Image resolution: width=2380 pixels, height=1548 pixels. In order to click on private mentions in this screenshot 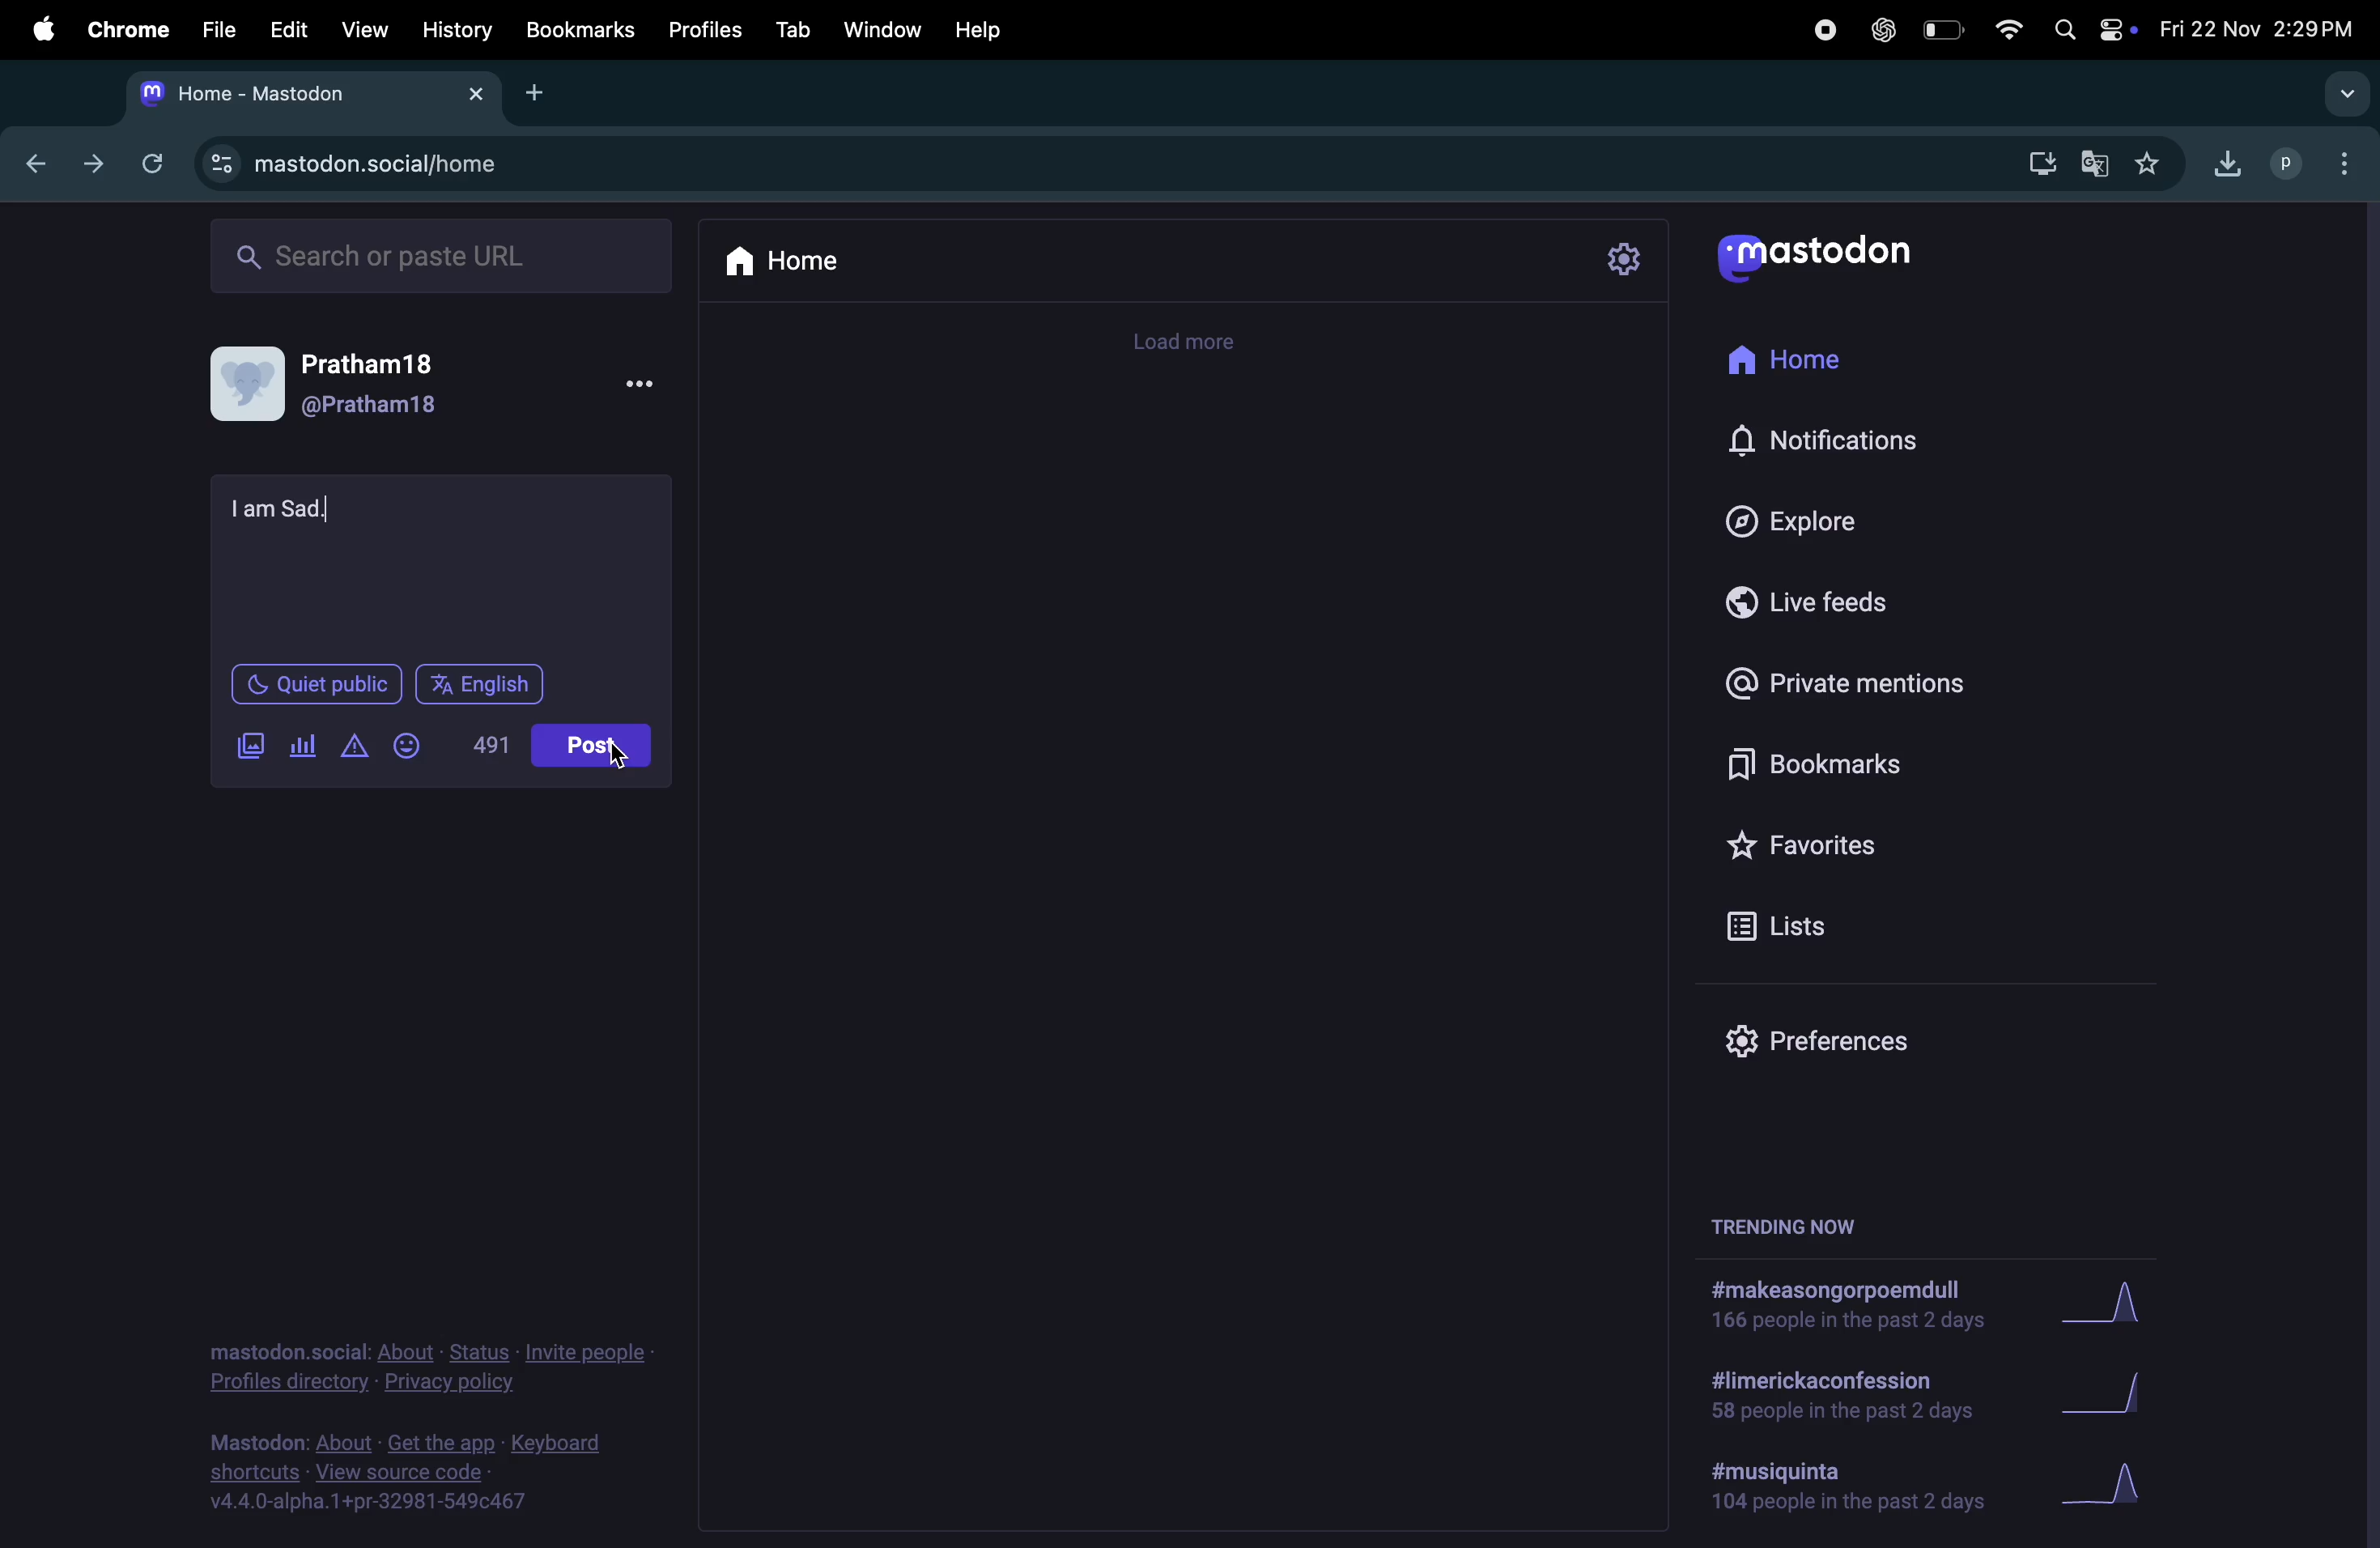, I will do `click(1879, 684)`.